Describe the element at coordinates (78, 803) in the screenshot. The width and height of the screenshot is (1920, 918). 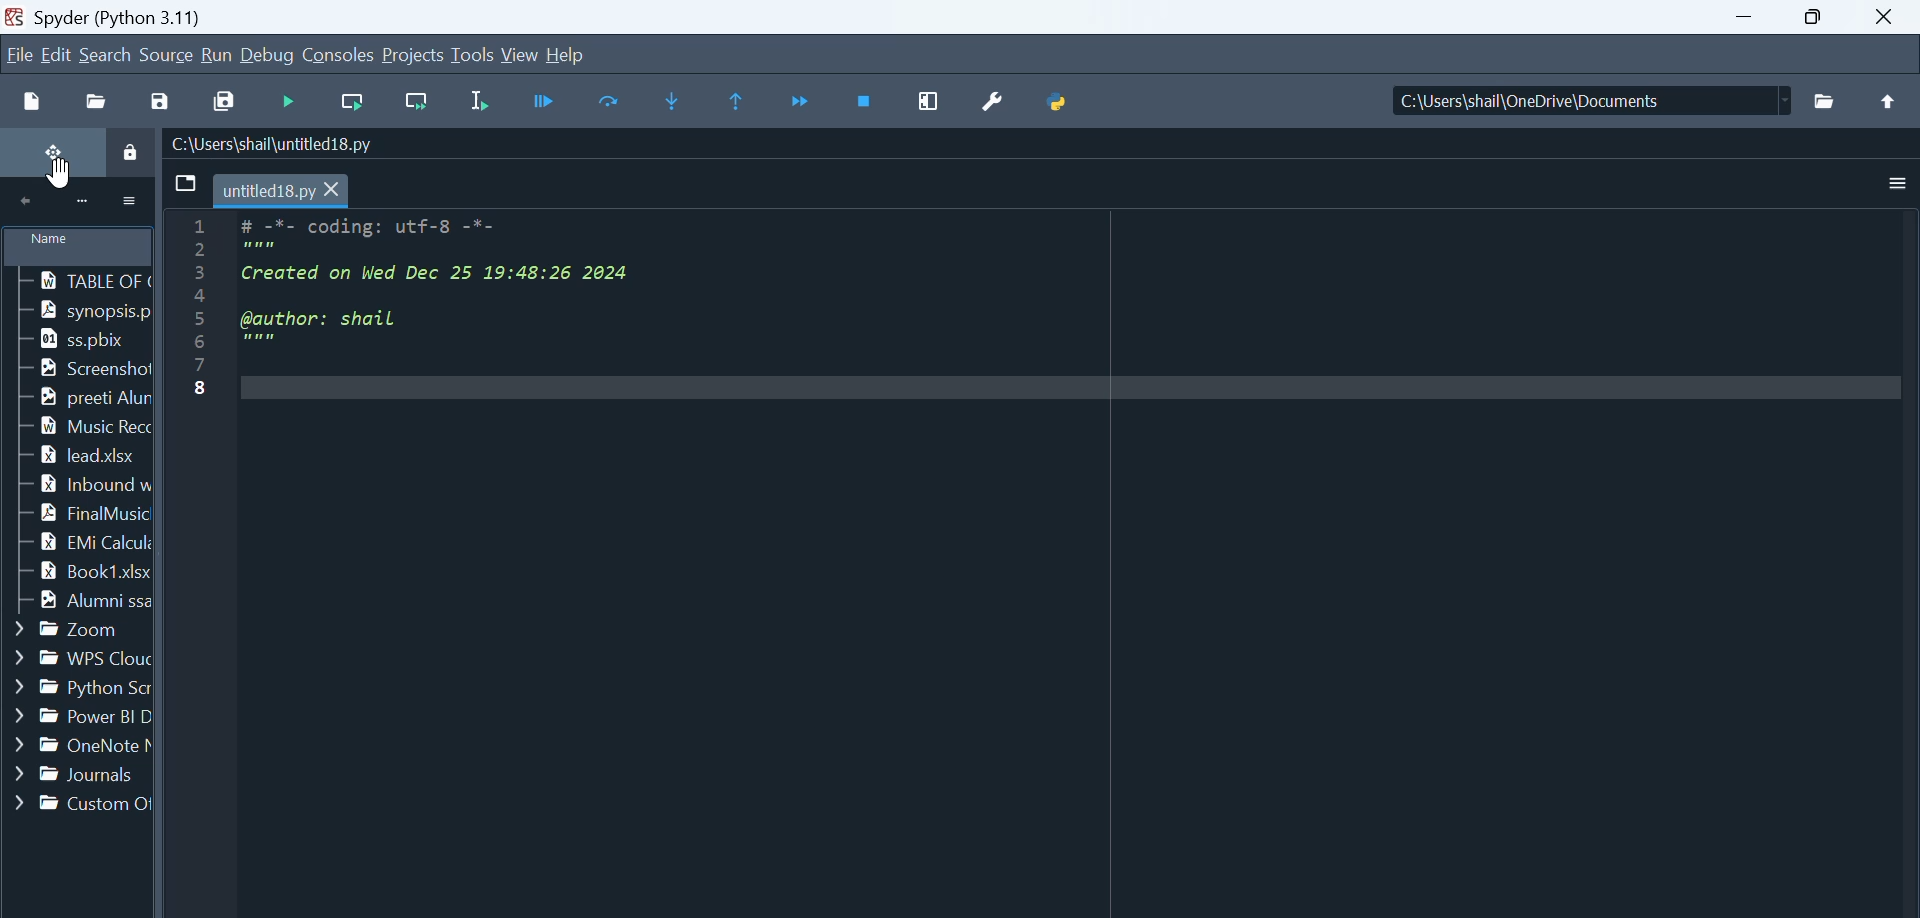
I see `Custom Of` at that location.